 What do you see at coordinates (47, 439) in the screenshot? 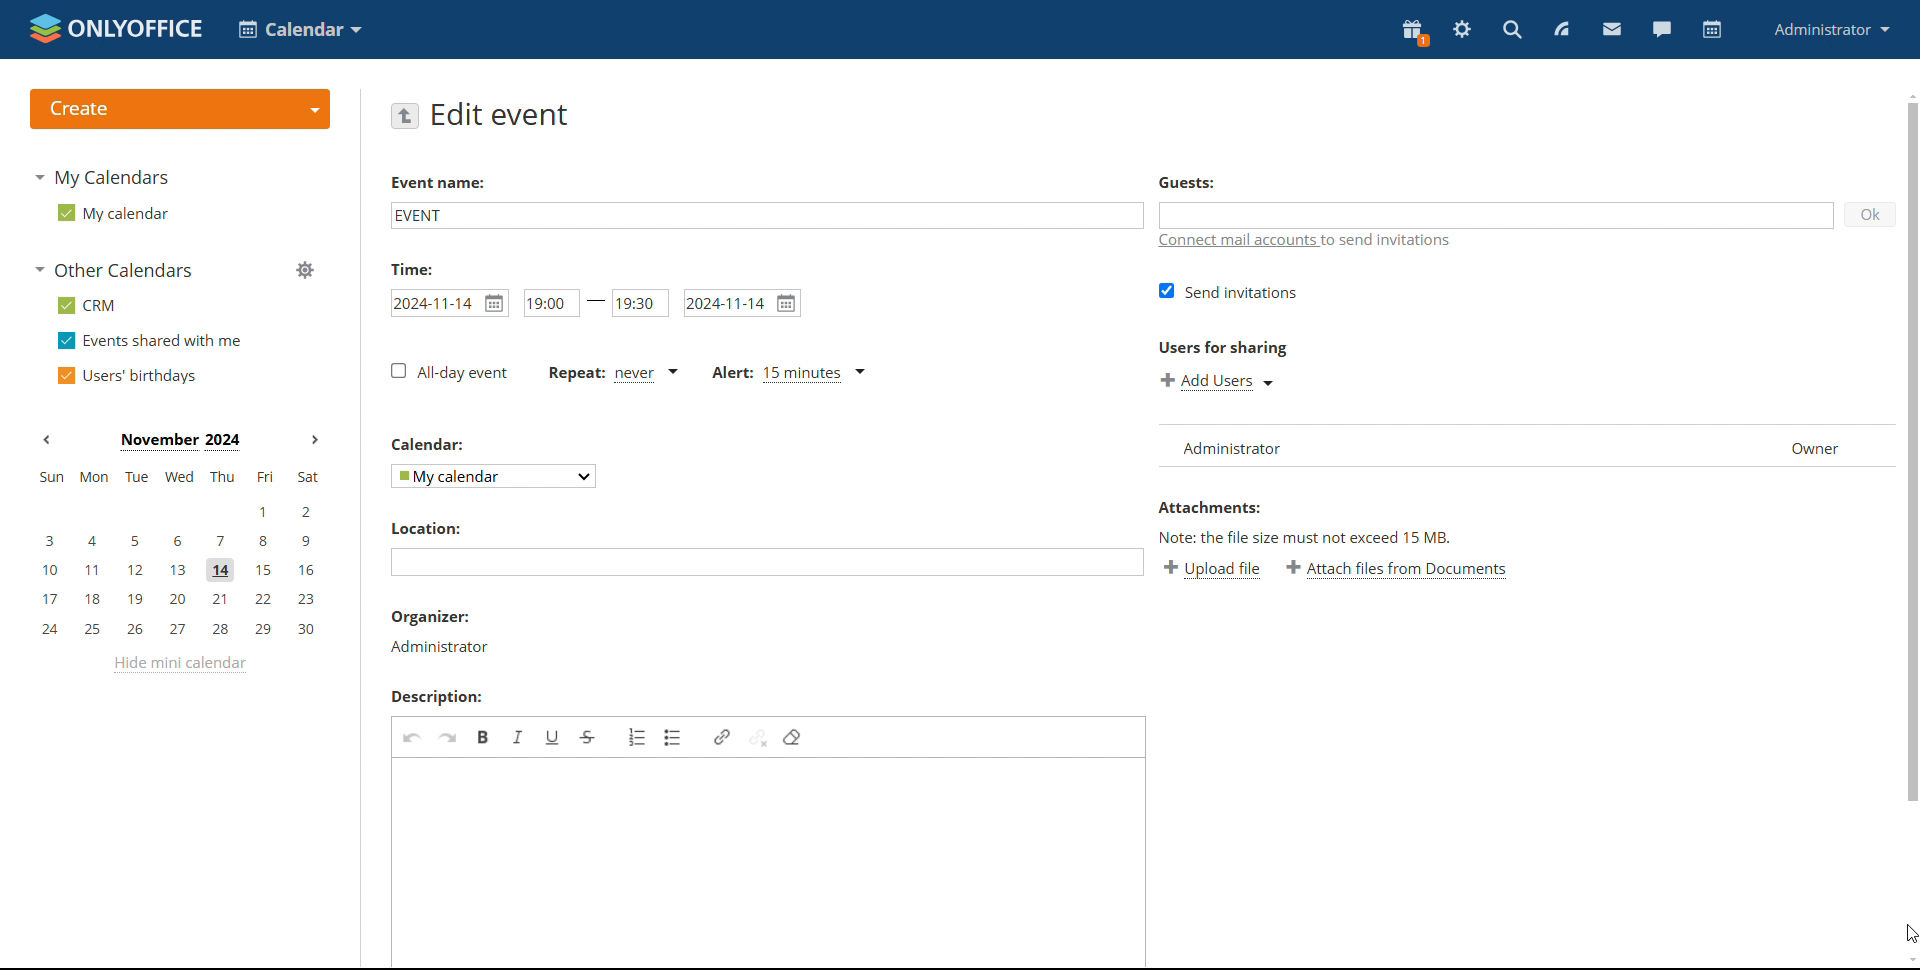
I see `previous month` at bounding box center [47, 439].